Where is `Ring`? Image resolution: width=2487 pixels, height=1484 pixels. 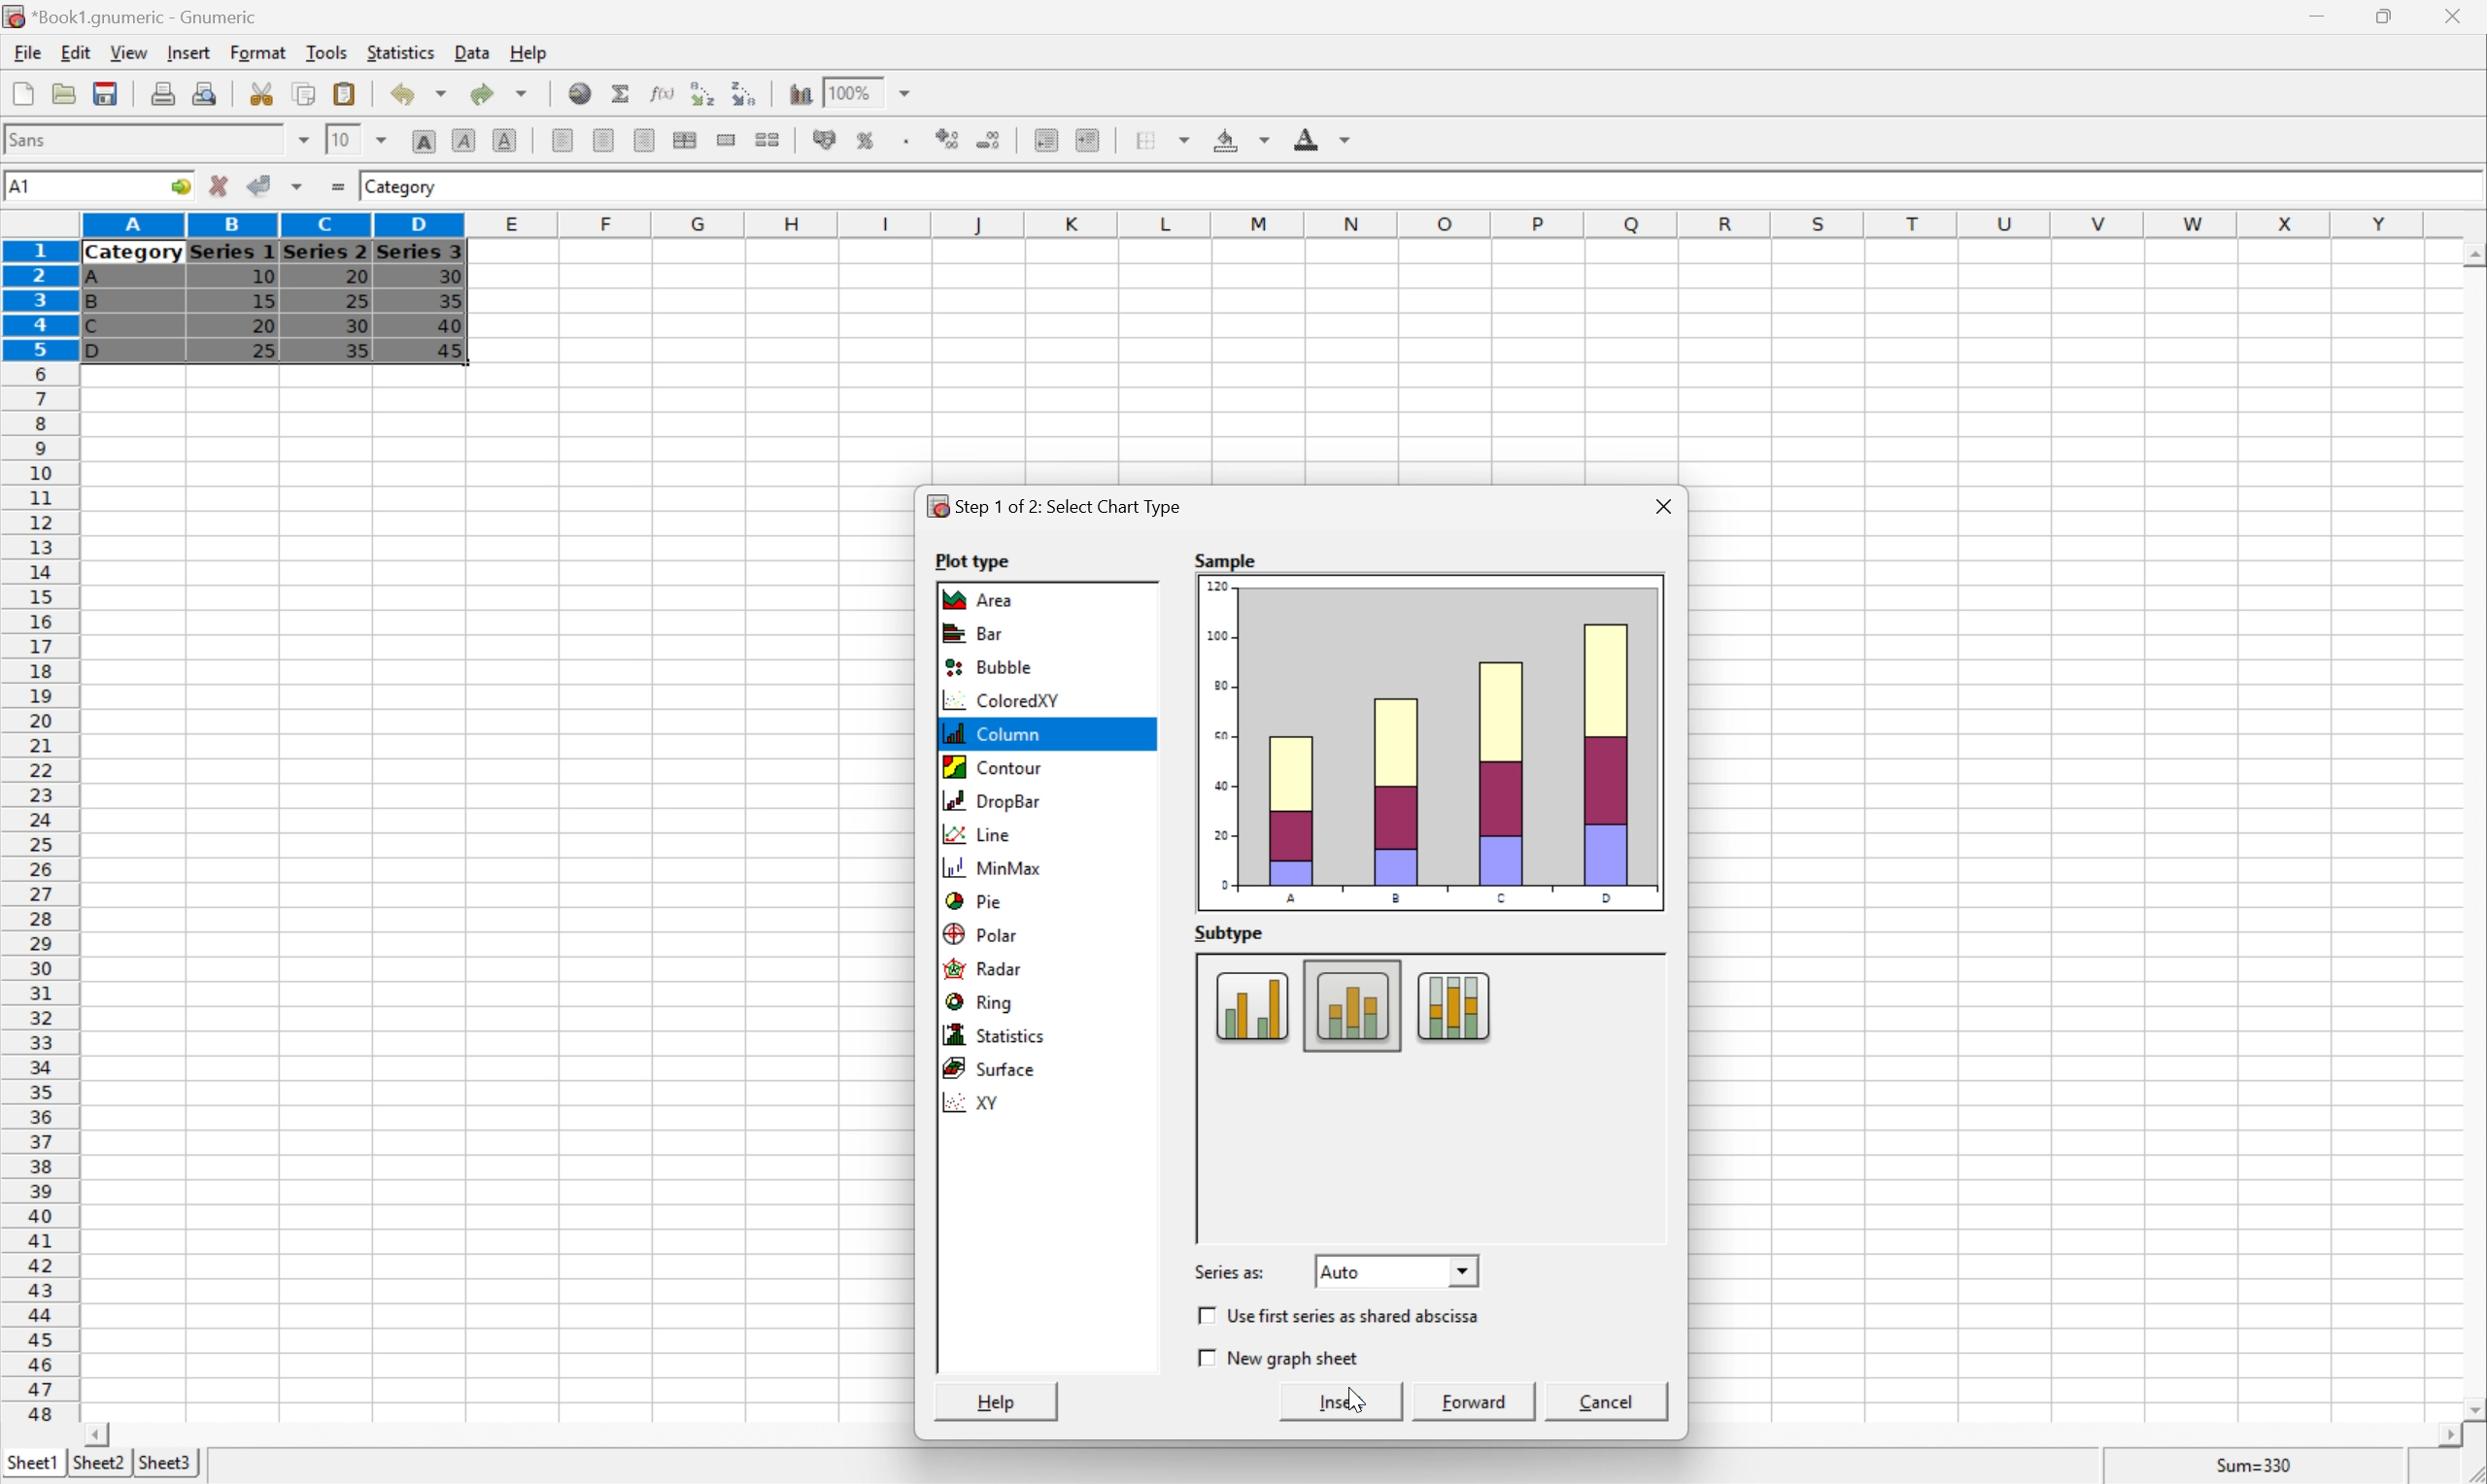
Ring is located at coordinates (986, 1003).